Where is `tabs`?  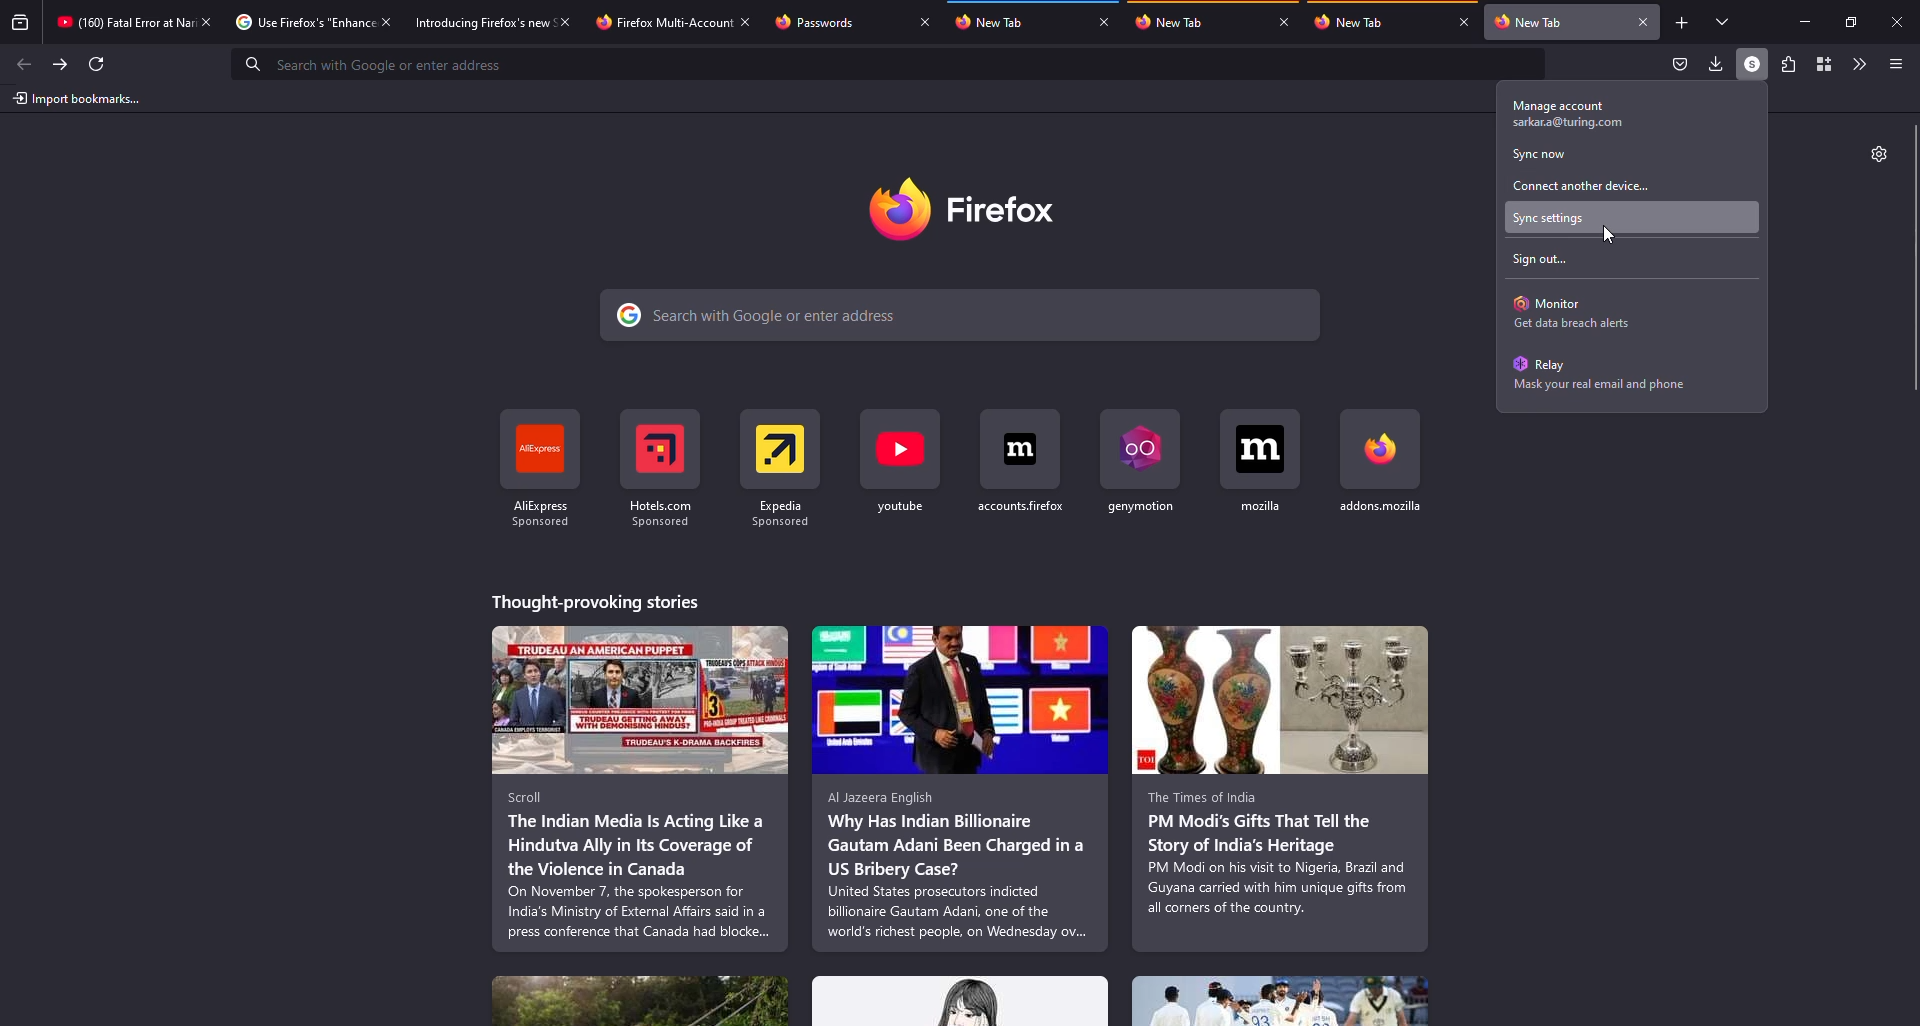 tabs is located at coordinates (1721, 21).